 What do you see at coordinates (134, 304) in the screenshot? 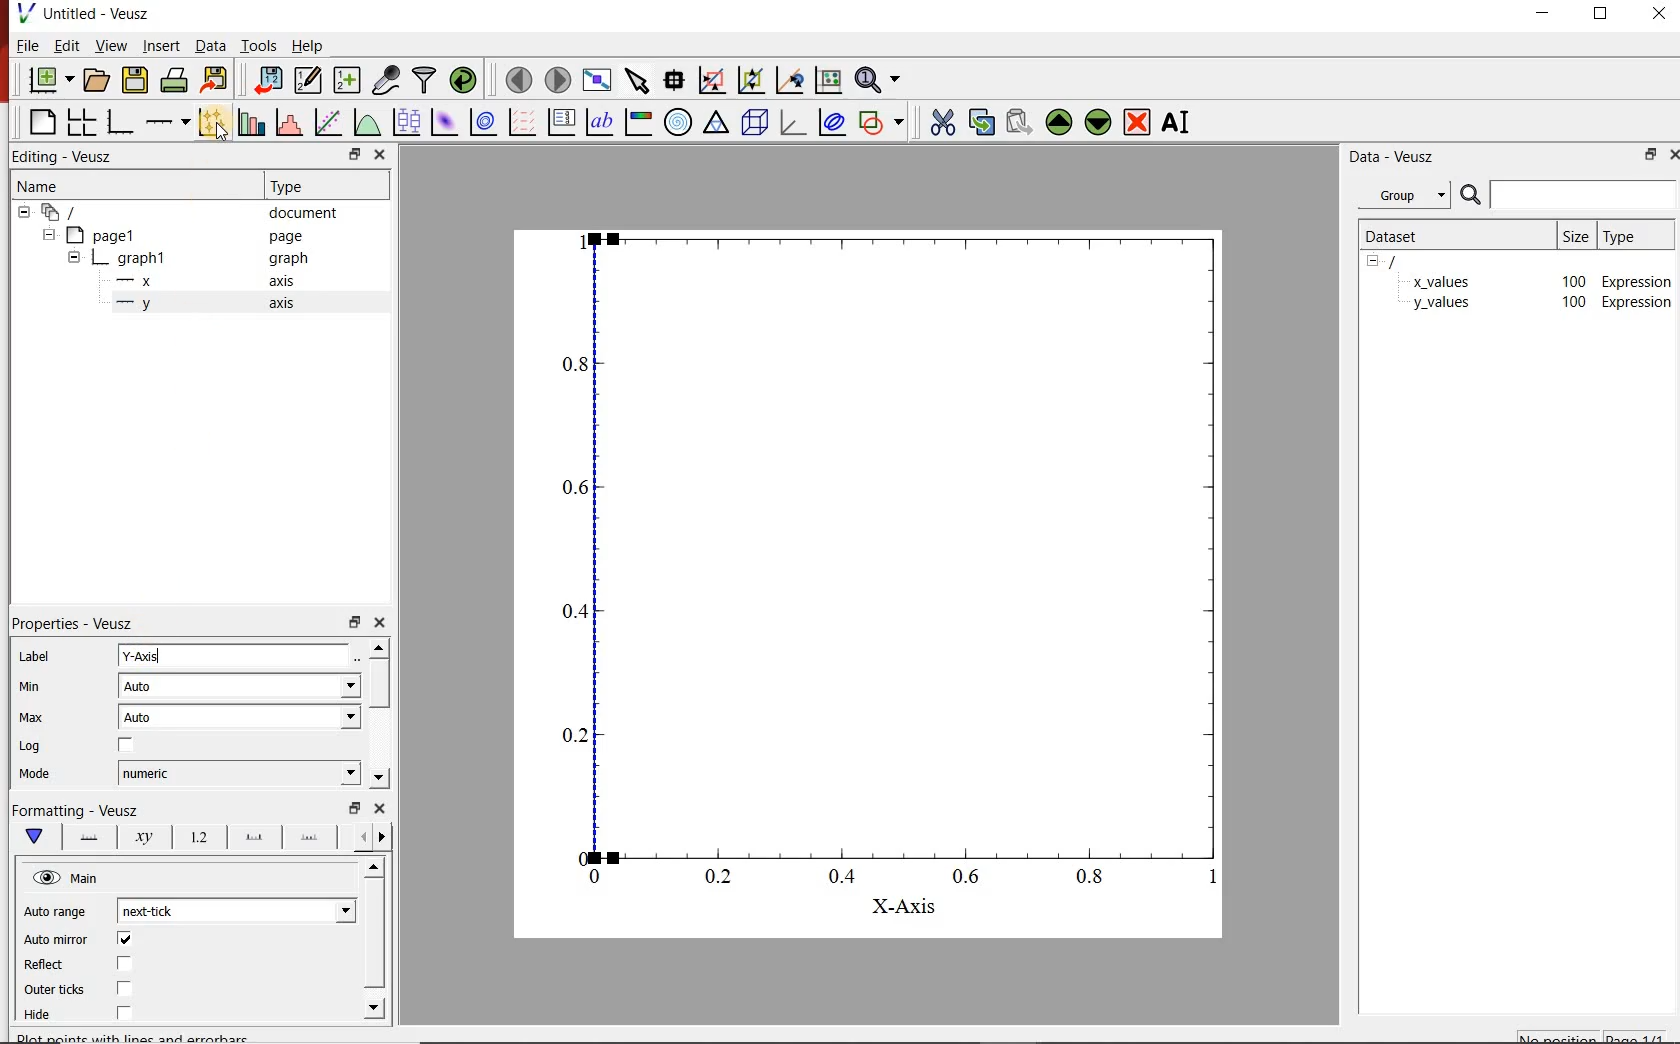
I see `—-—y` at bounding box center [134, 304].